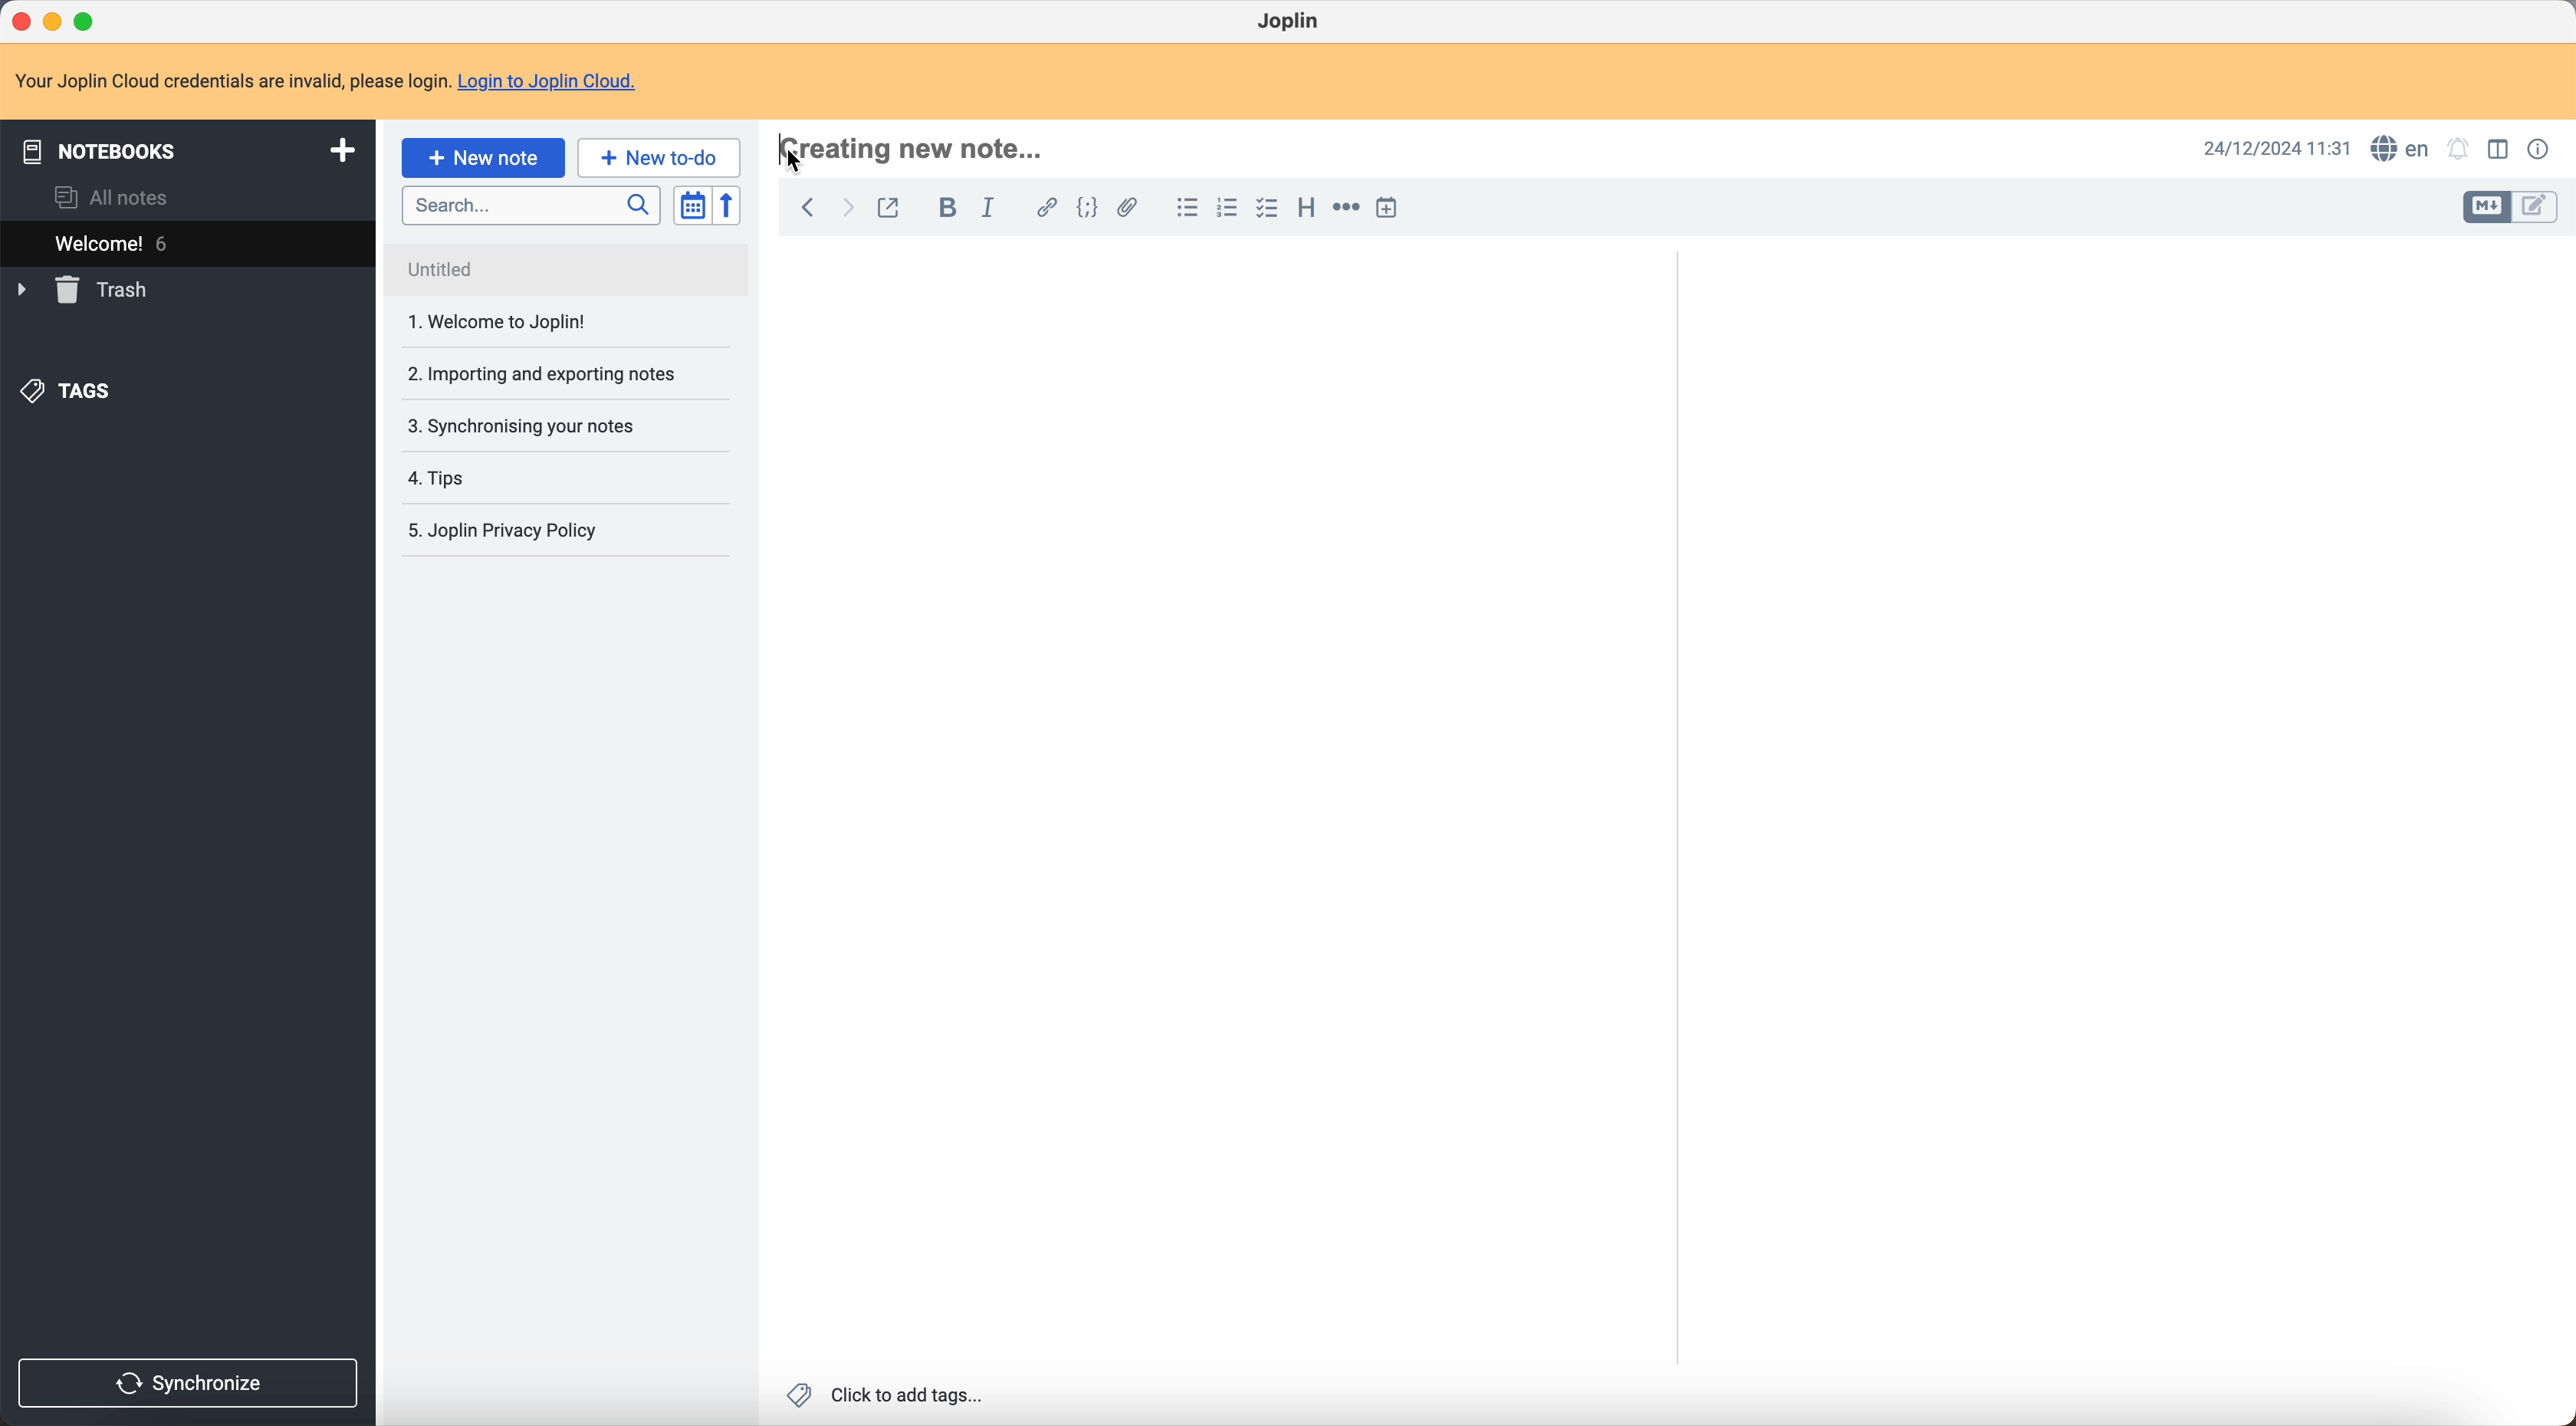 The width and height of the screenshot is (2576, 1426). What do you see at coordinates (2497, 148) in the screenshot?
I see `toggle edit layout` at bounding box center [2497, 148].